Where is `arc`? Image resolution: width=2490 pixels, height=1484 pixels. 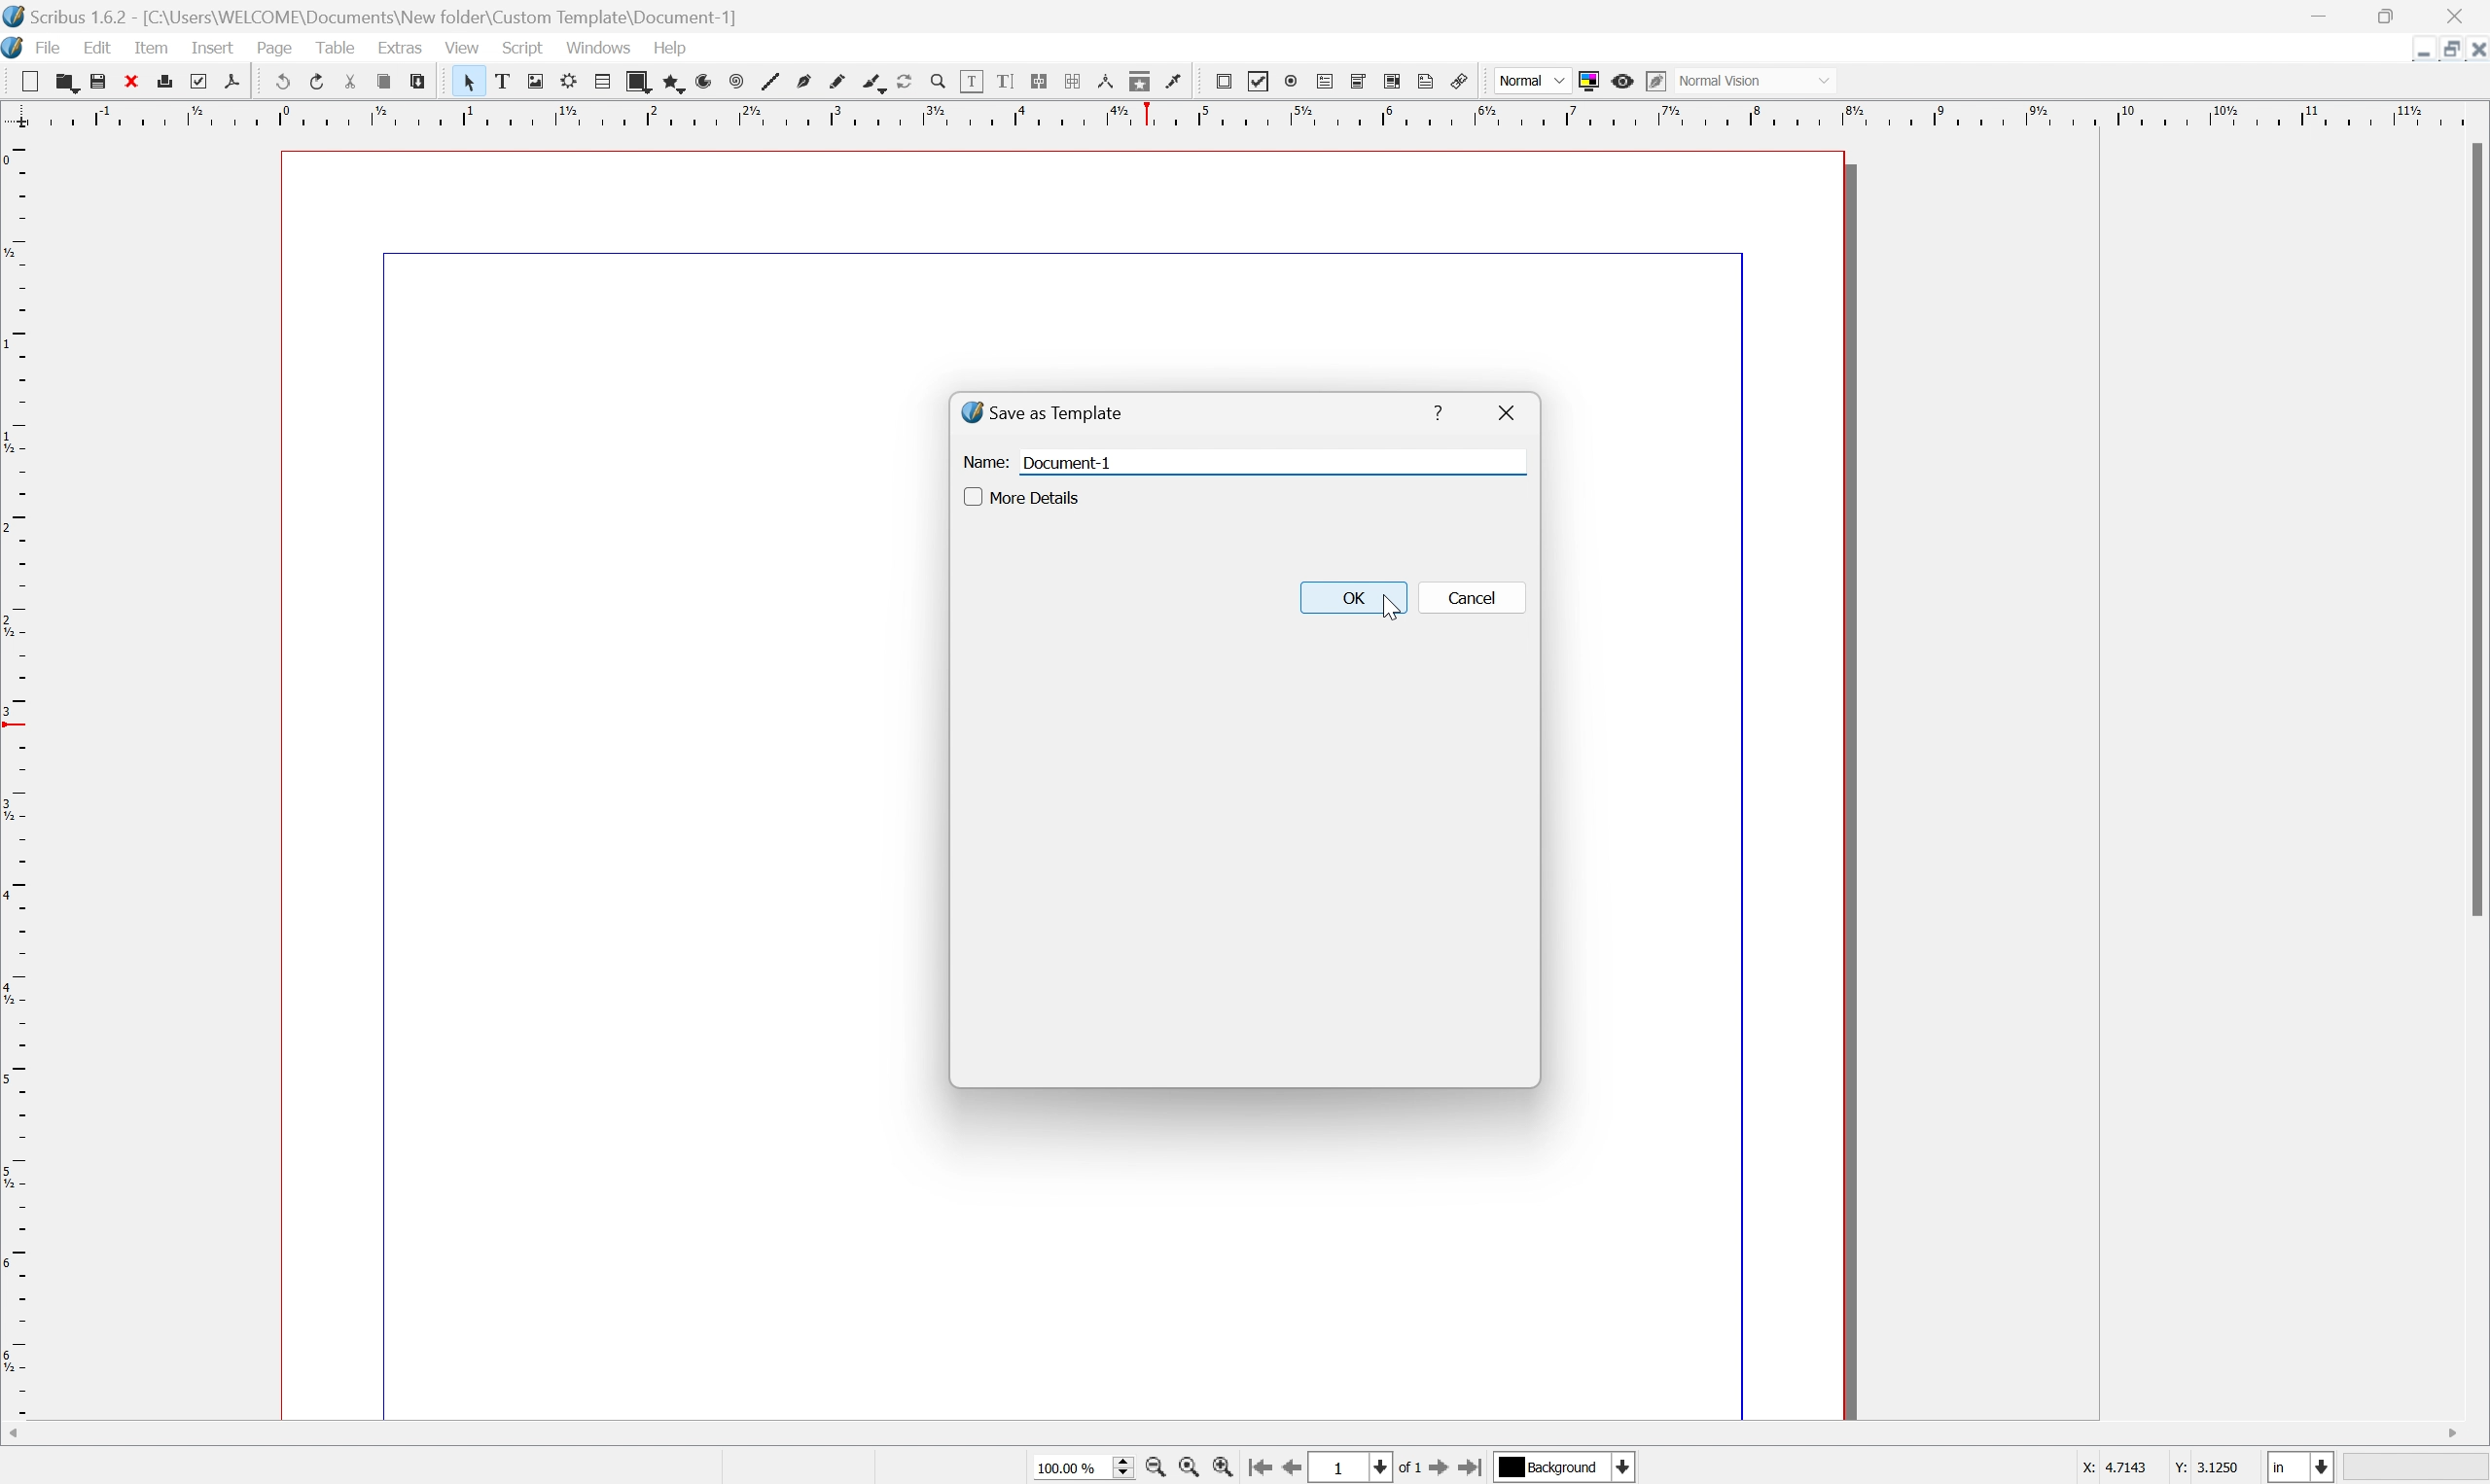
arc is located at coordinates (698, 80).